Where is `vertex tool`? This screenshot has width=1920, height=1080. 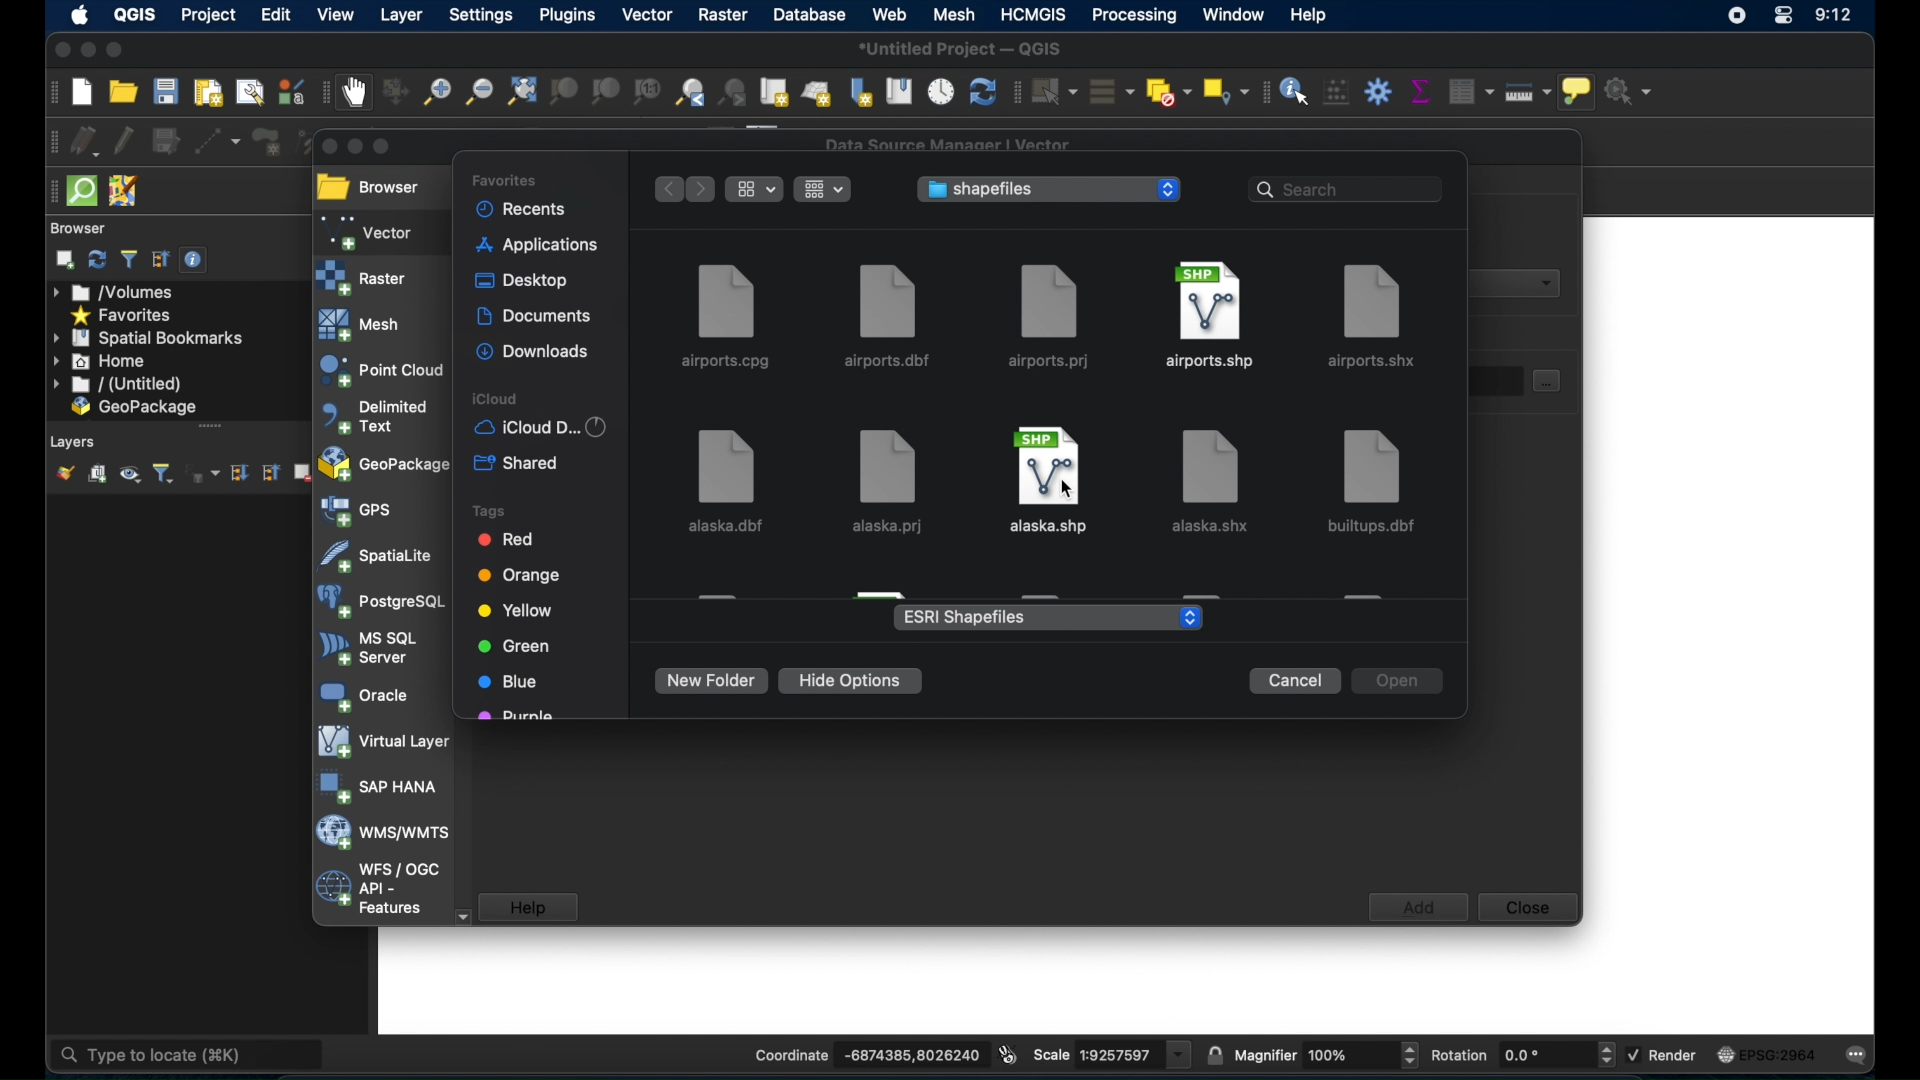 vertex tool is located at coordinates (315, 142).